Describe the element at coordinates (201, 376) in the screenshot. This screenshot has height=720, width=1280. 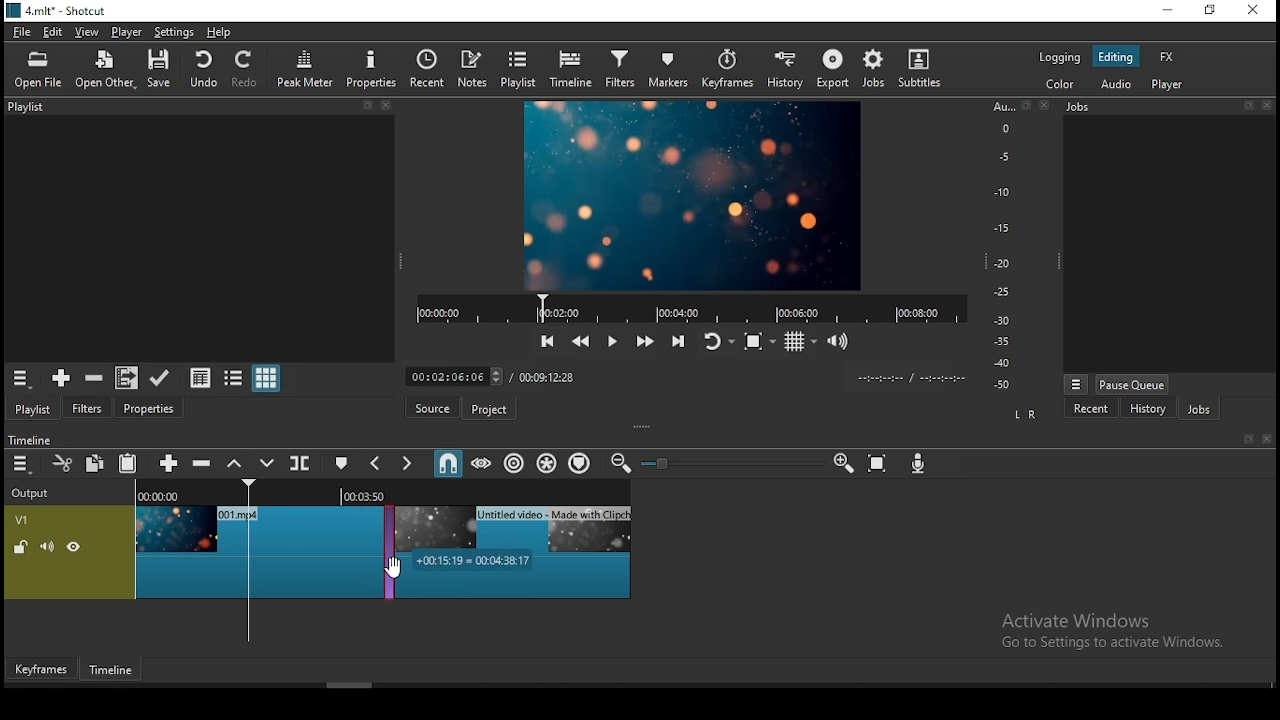
I see `view as details` at that location.